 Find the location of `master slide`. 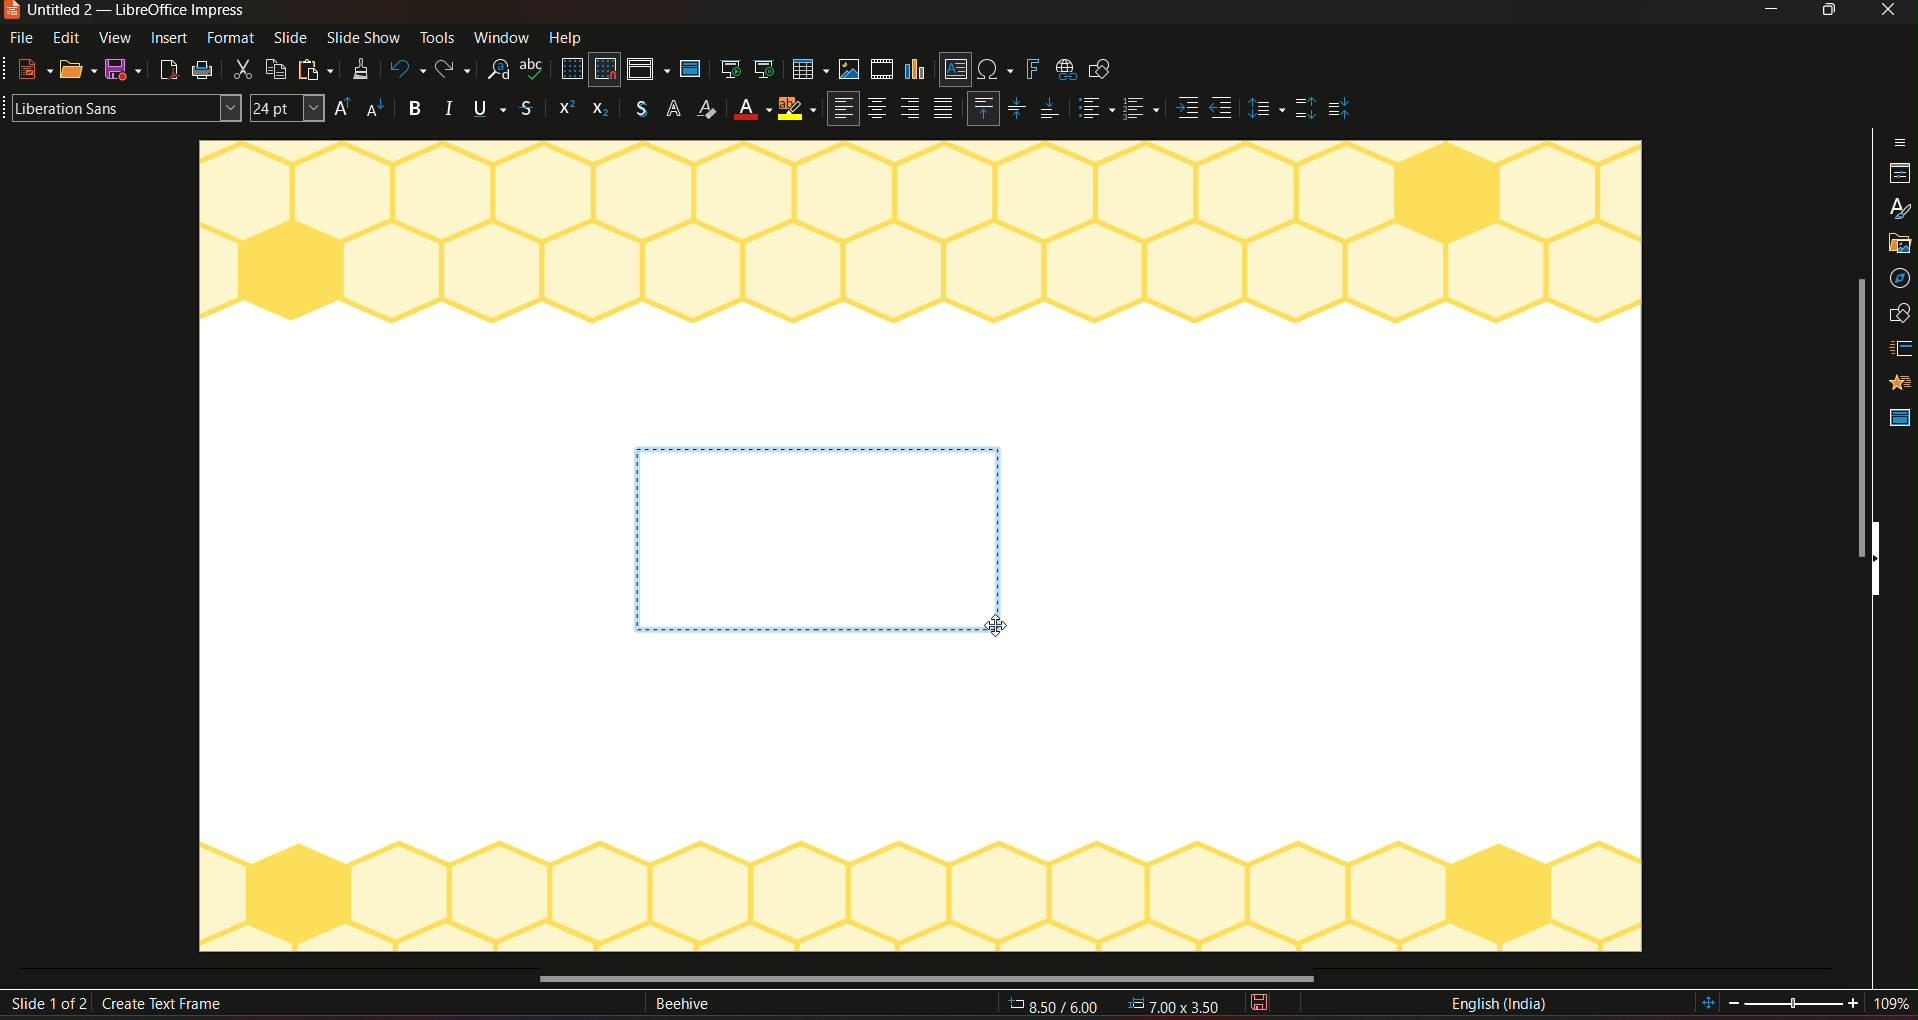

master slide is located at coordinates (1900, 381).